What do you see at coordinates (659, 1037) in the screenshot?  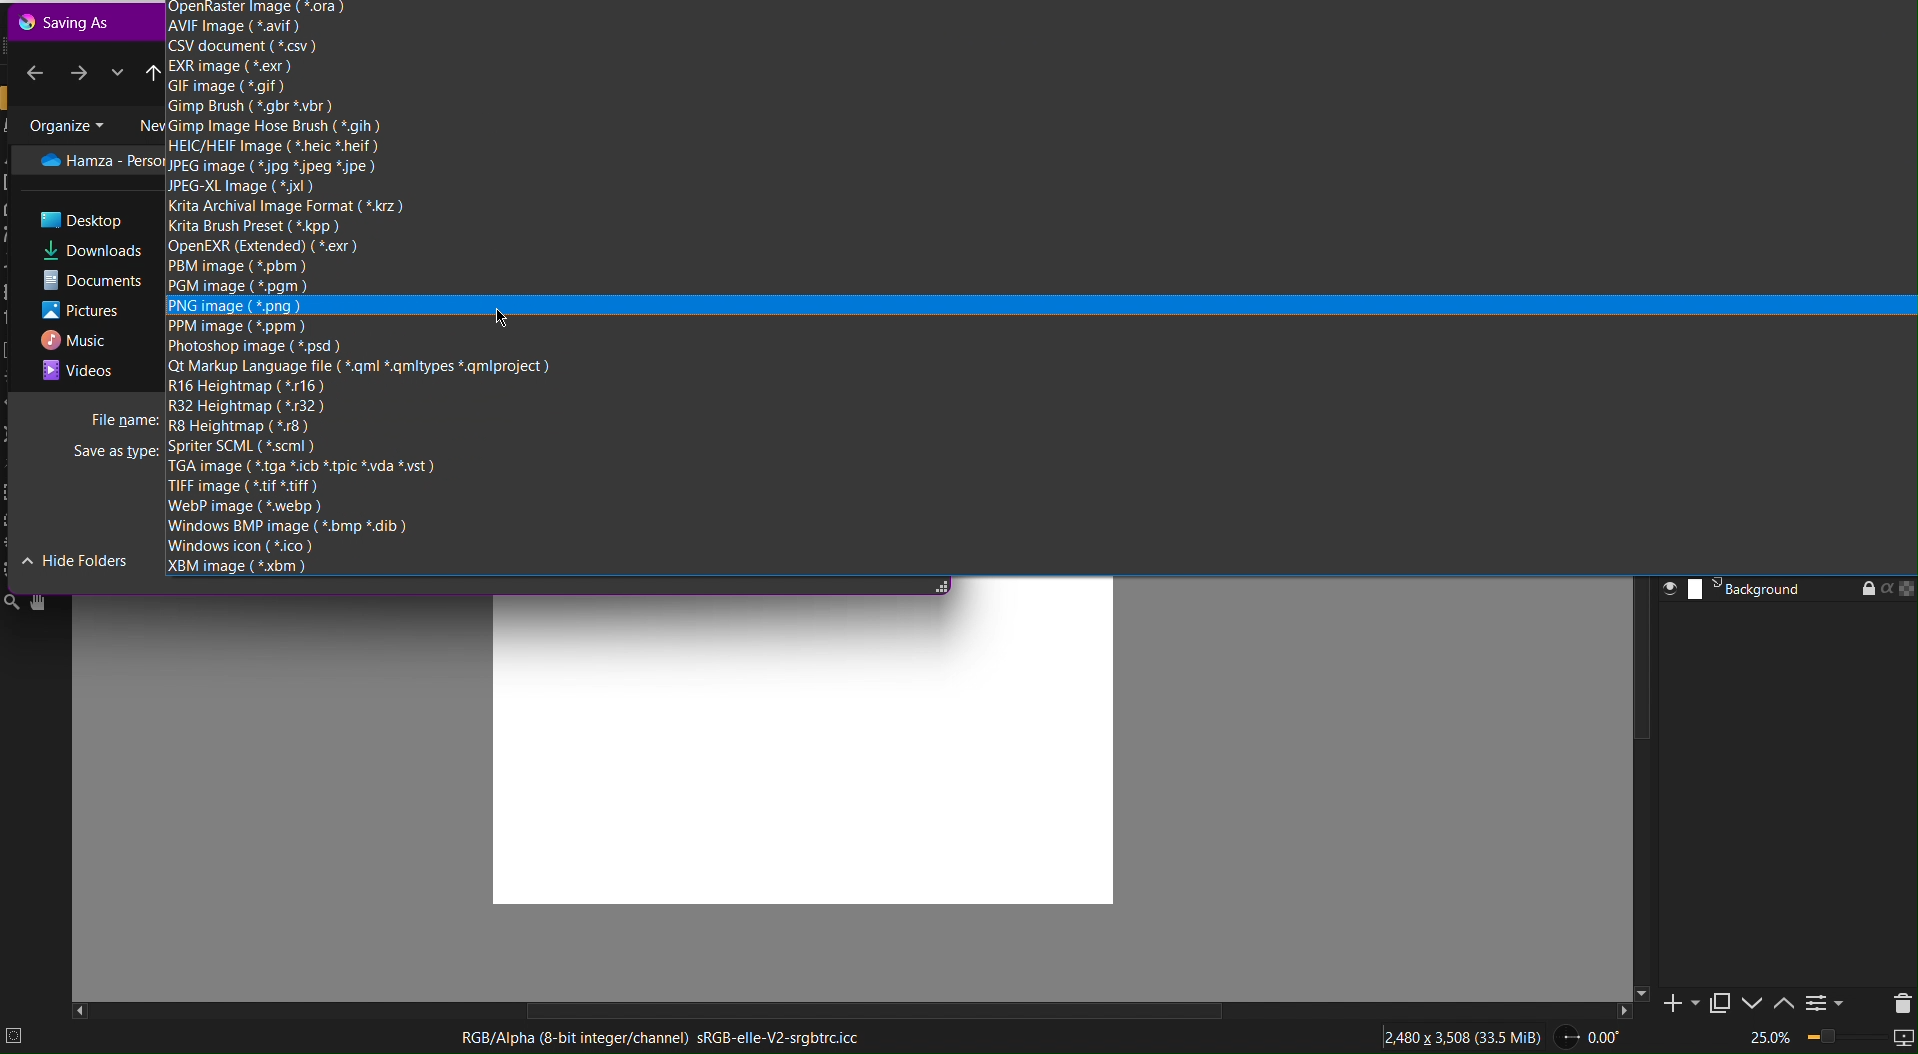 I see `RGB/Alpha (8-bit integer/channel) sRGB-elle-V2-srgbtrc.icc` at bounding box center [659, 1037].